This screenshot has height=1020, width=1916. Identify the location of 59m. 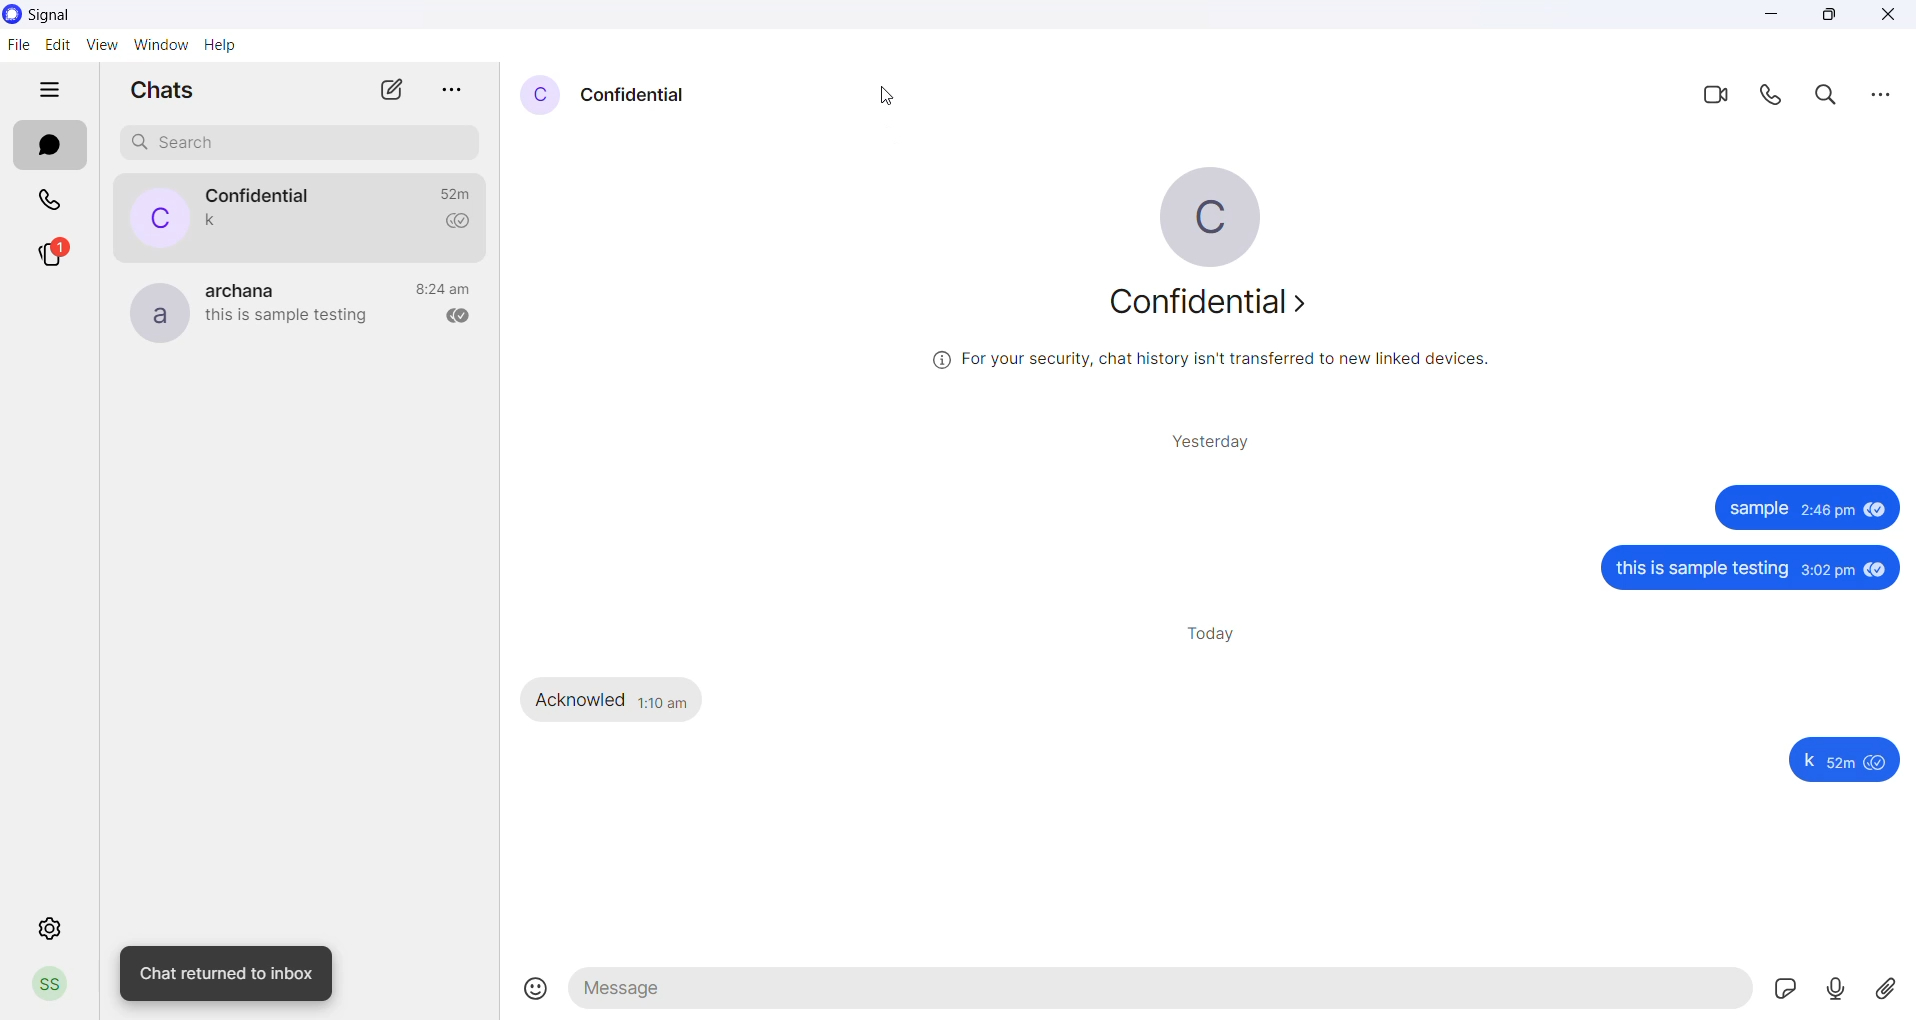
(1844, 766).